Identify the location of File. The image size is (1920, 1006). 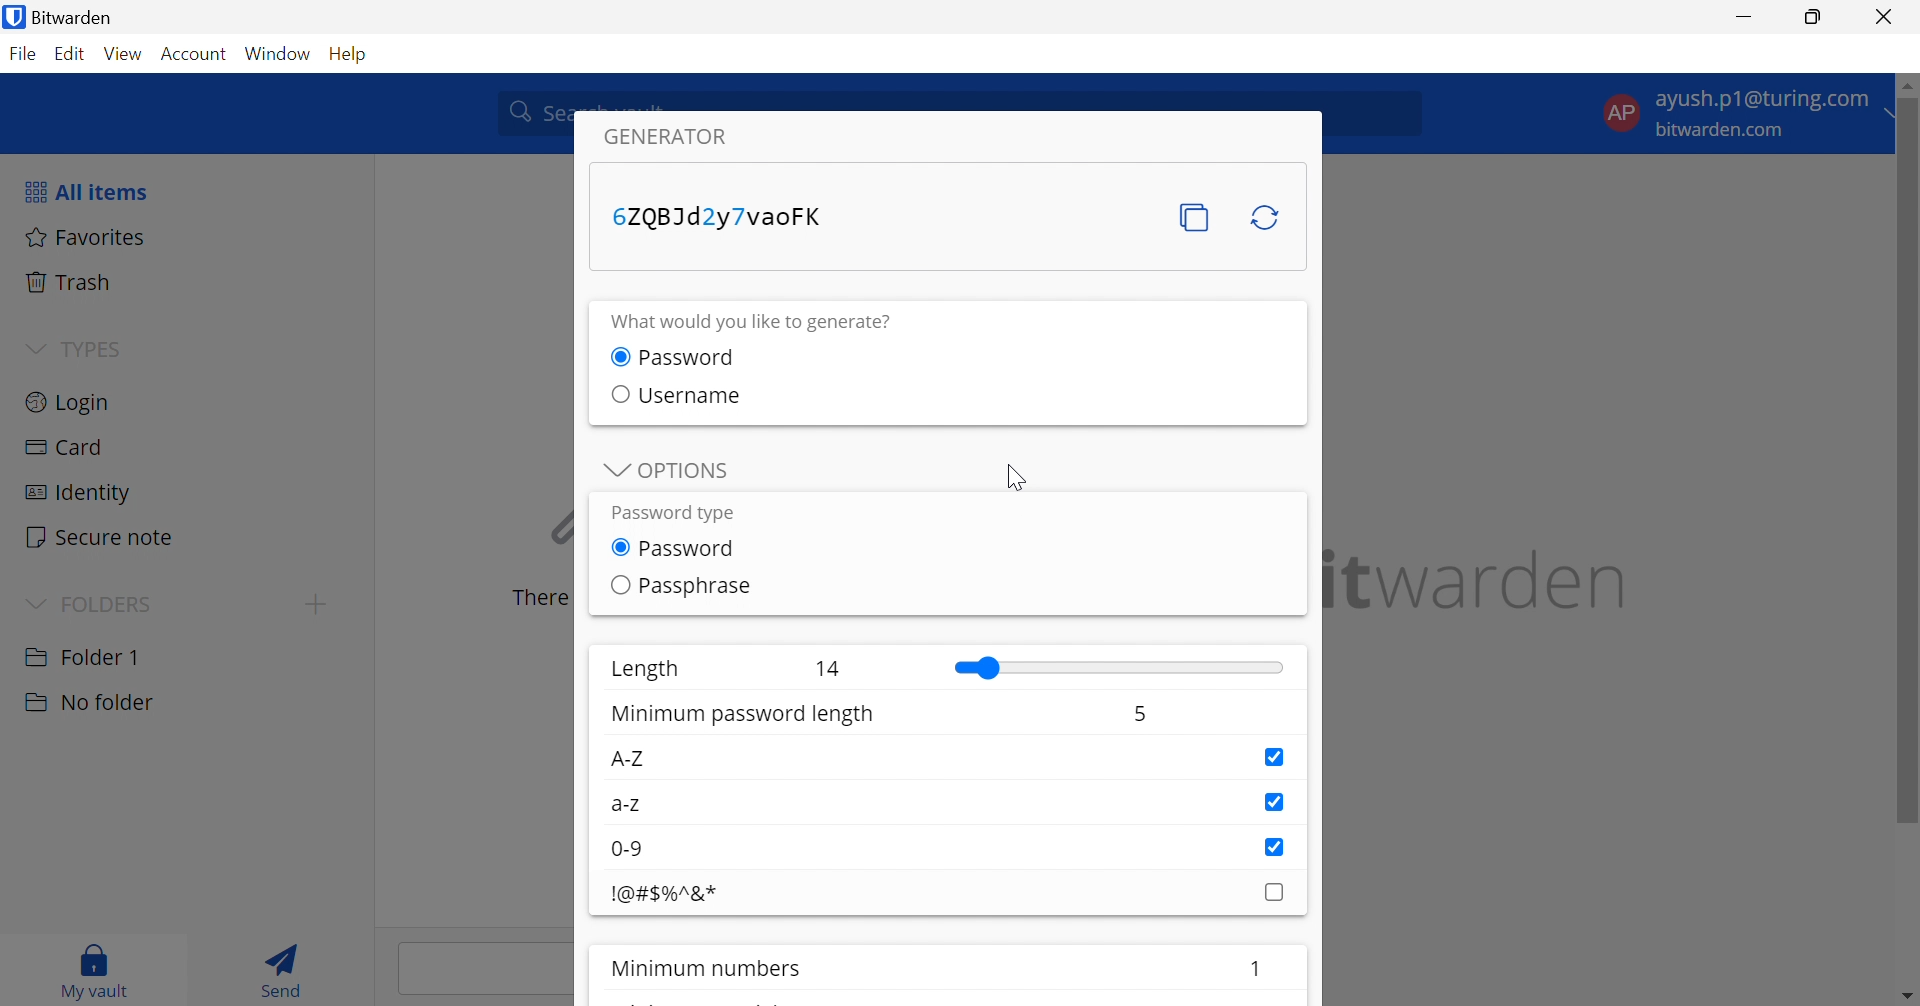
(22, 54).